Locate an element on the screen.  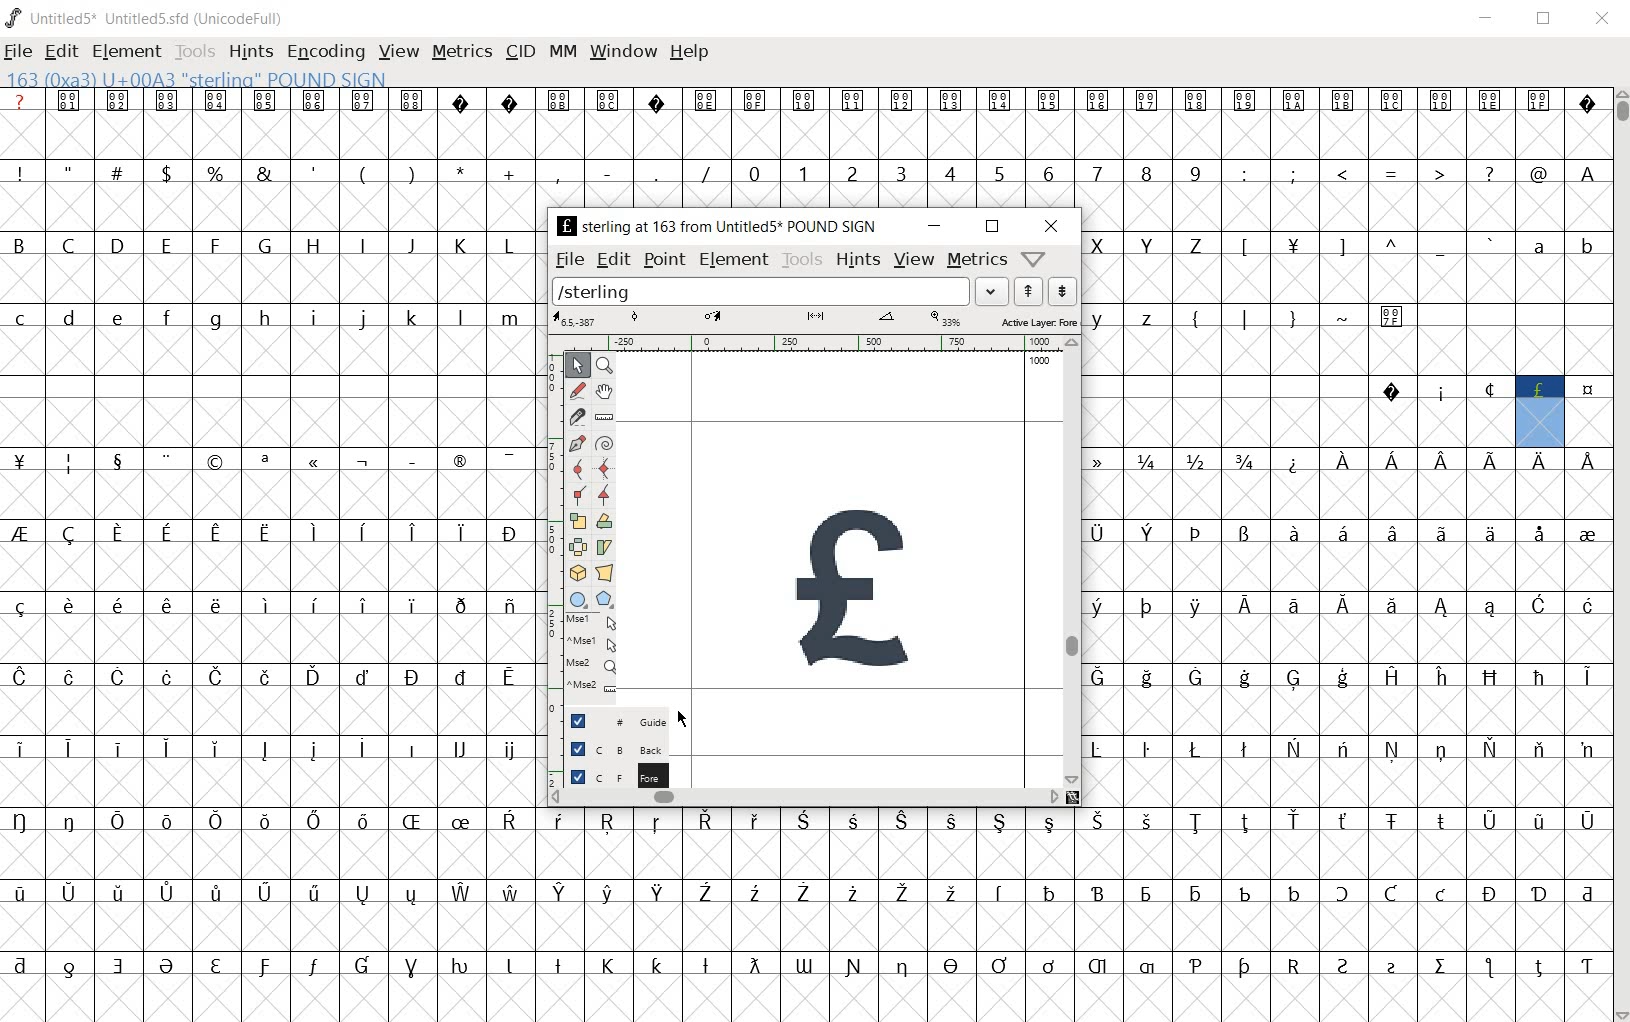
- is located at coordinates (607, 172).